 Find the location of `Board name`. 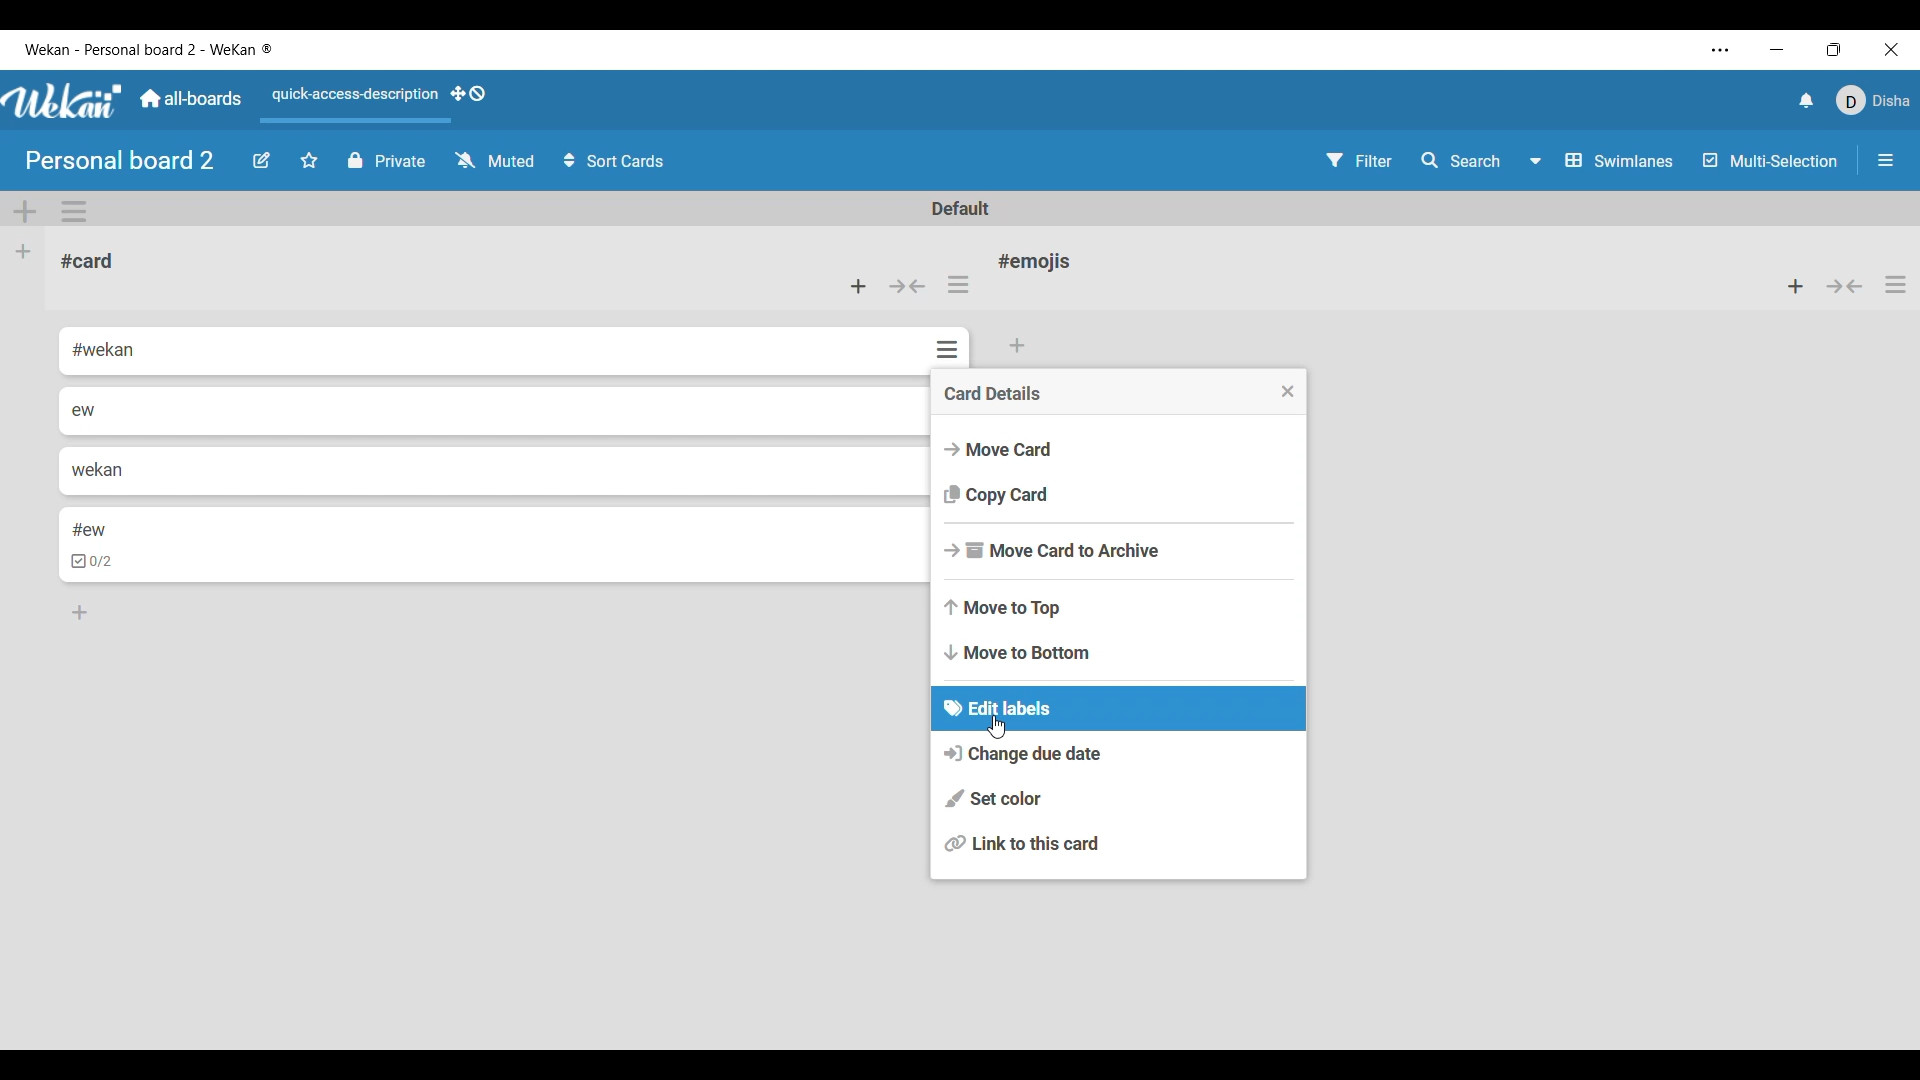

Board name is located at coordinates (119, 160).